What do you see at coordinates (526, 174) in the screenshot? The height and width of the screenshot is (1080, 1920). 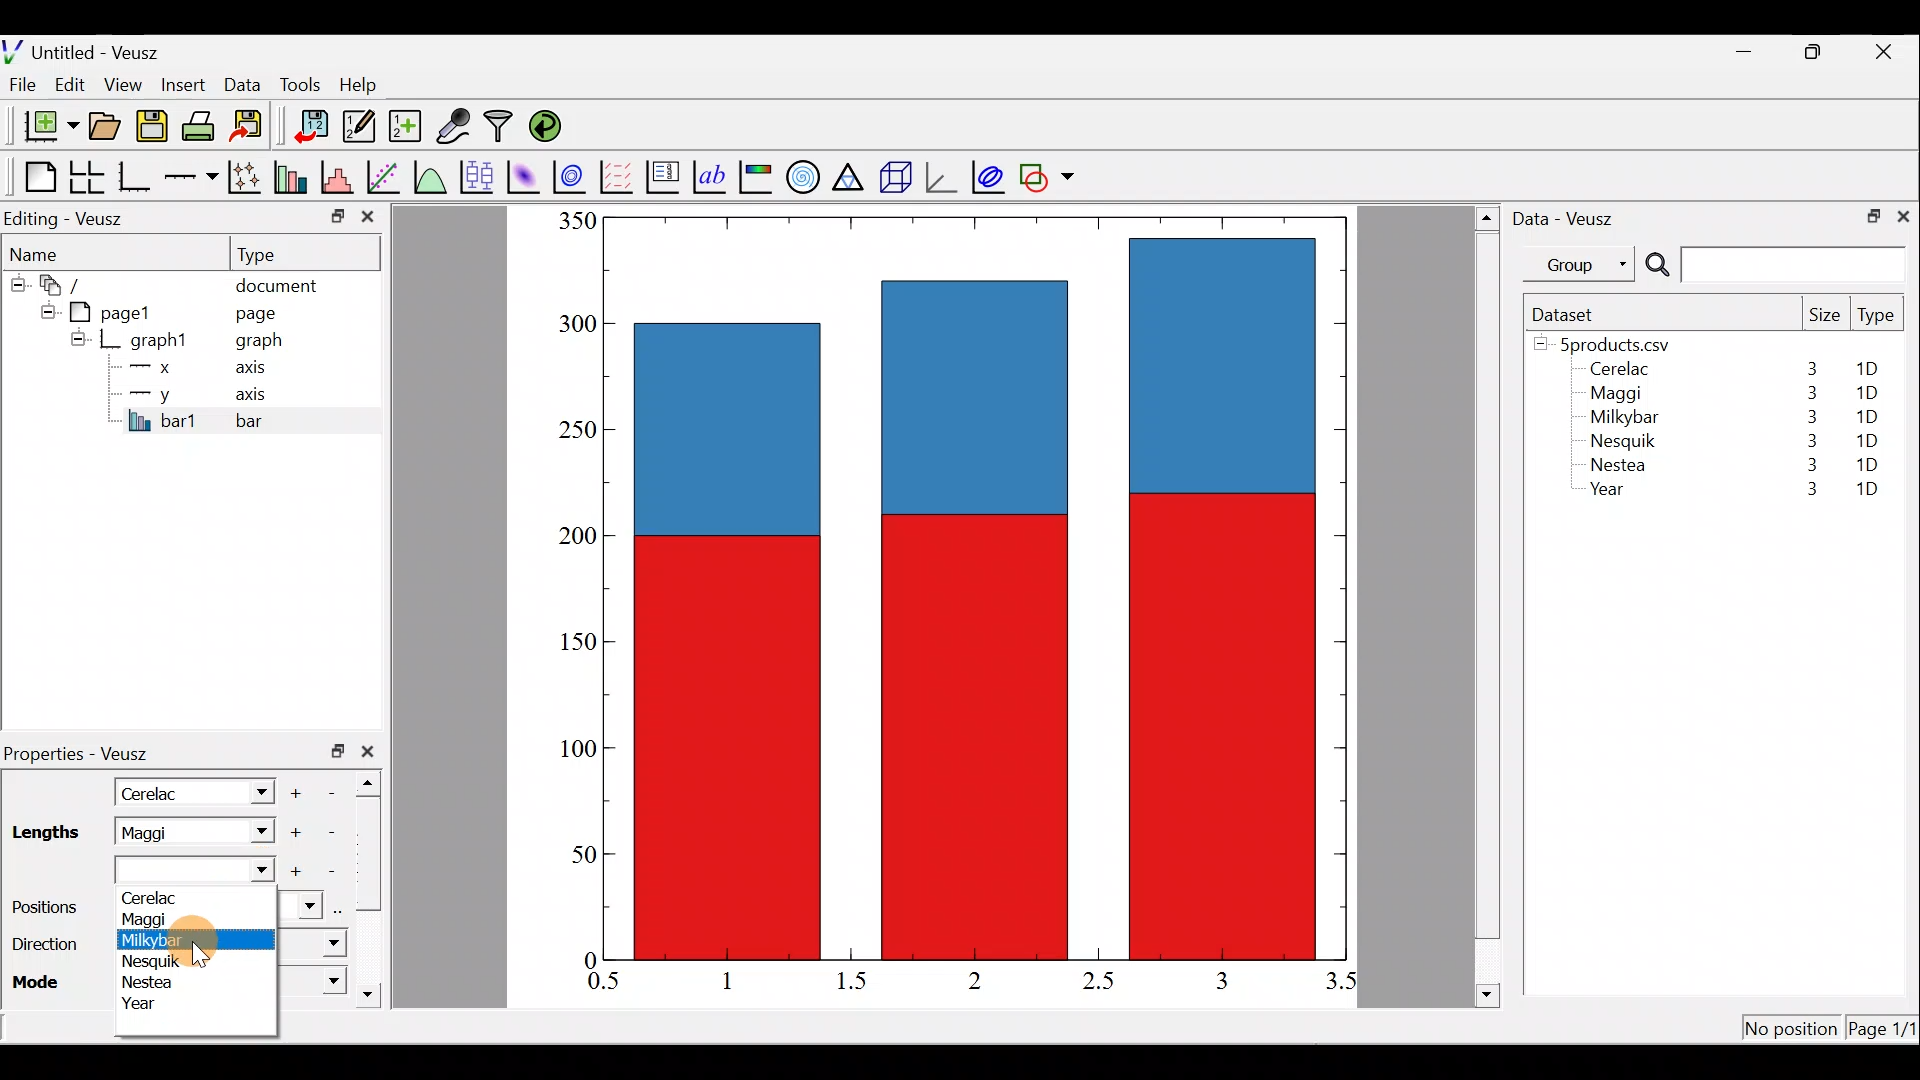 I see `Plot a 2d dataset as an image` at bounding box center [526, 174].